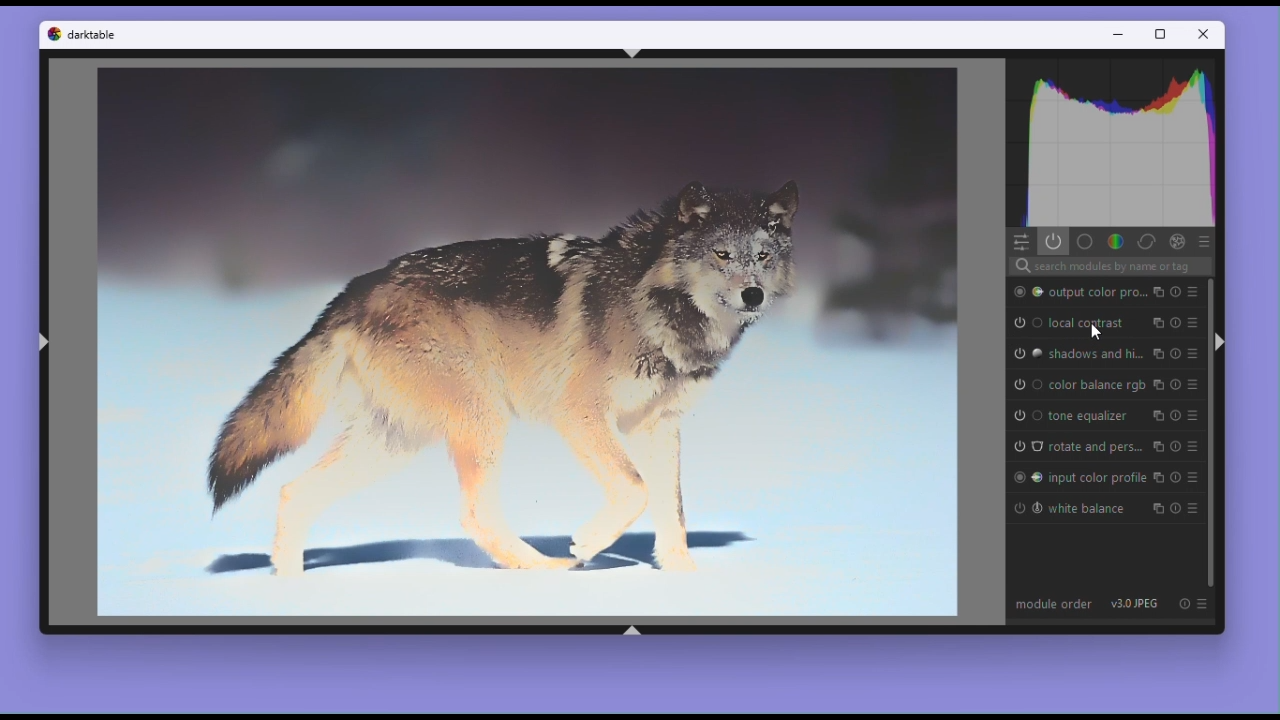  Describe the element at coordinates (1204, 33) in the screenshot. I see `Close` at that location.